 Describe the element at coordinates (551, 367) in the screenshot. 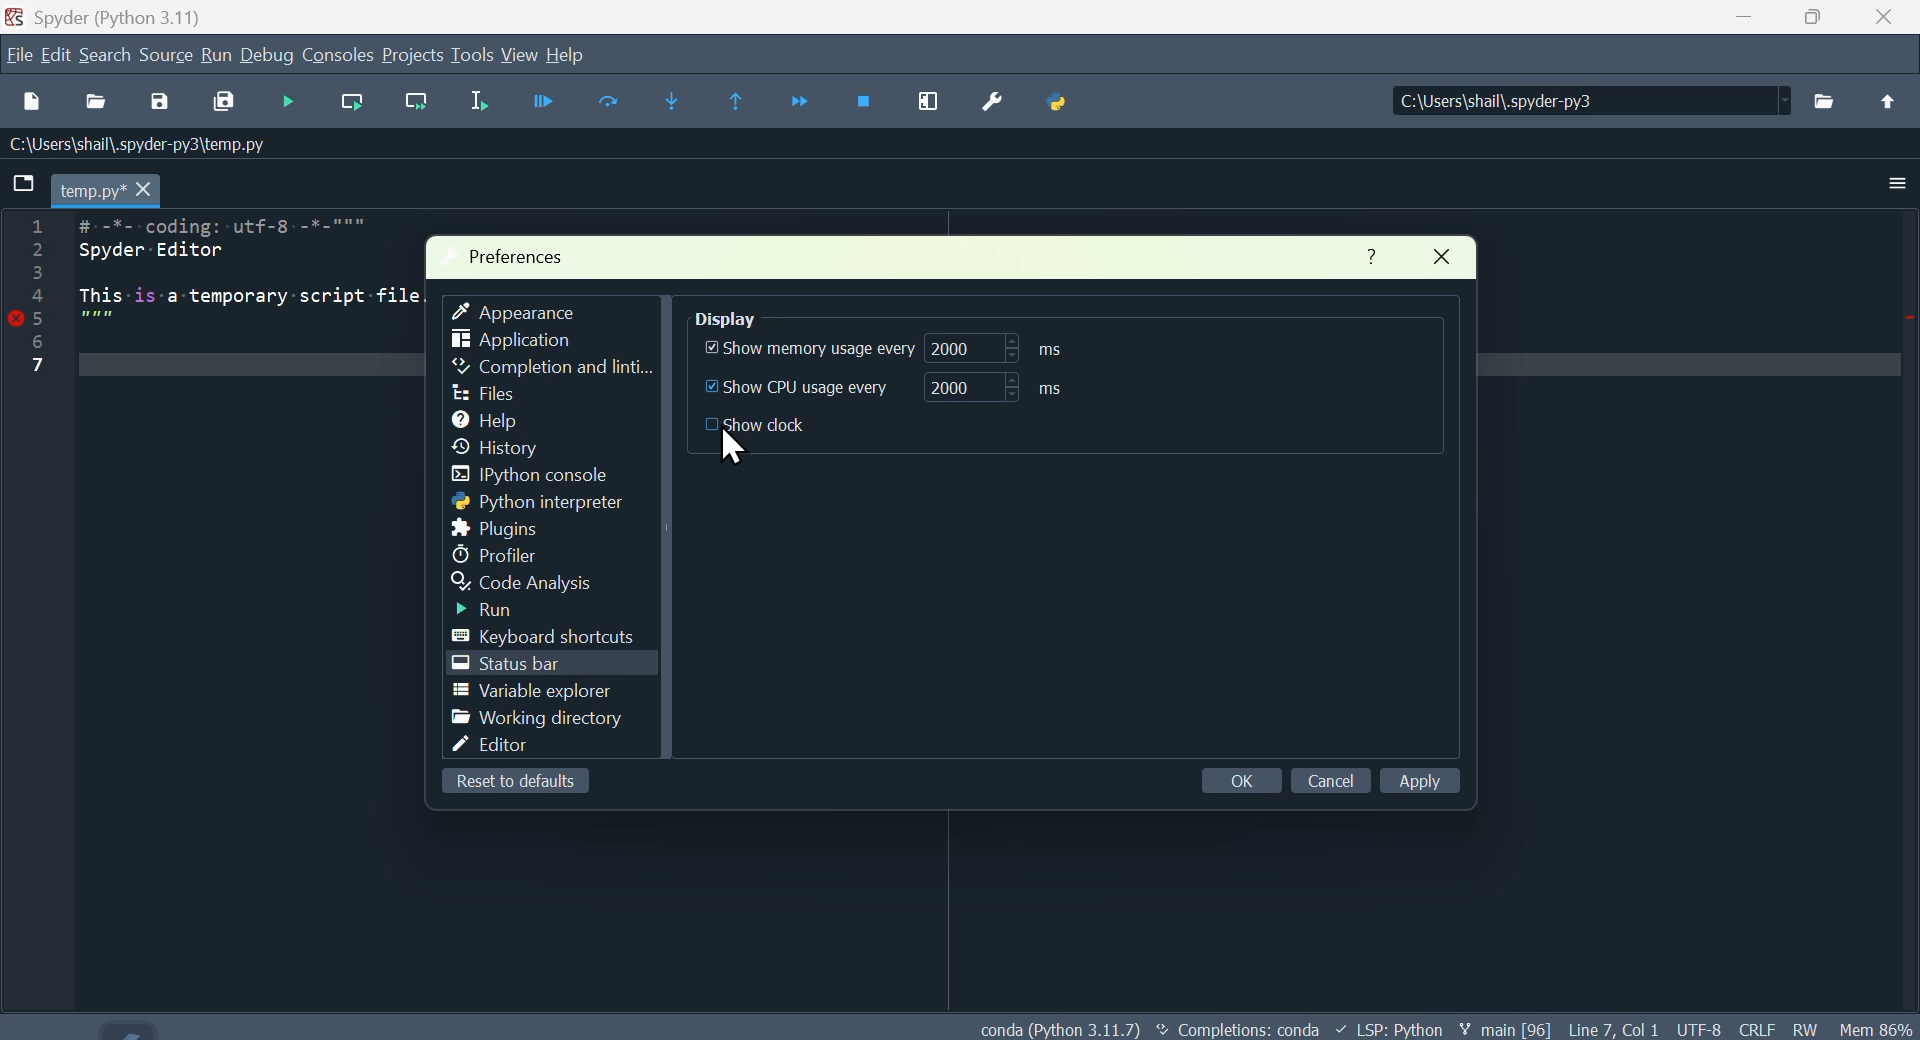

I see `Completion and` at that location.